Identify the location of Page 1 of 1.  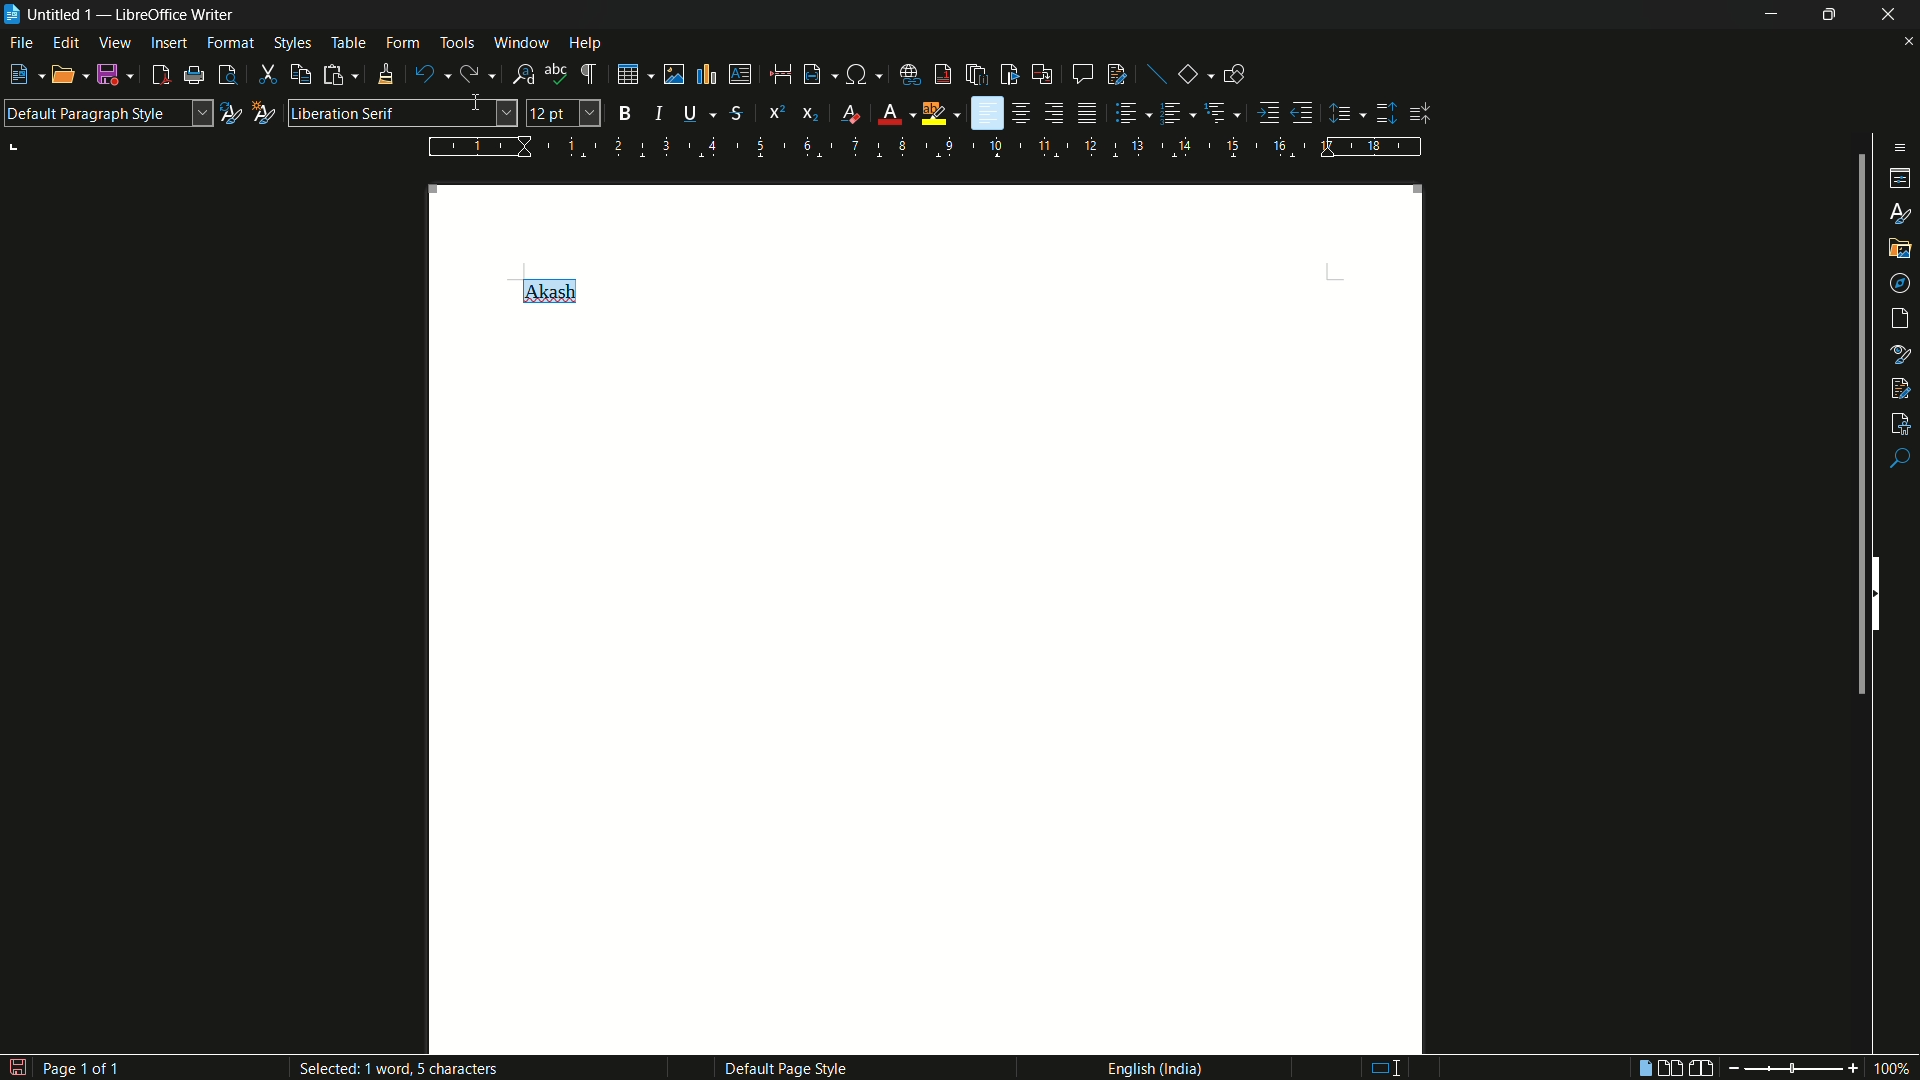
(70, 1066).